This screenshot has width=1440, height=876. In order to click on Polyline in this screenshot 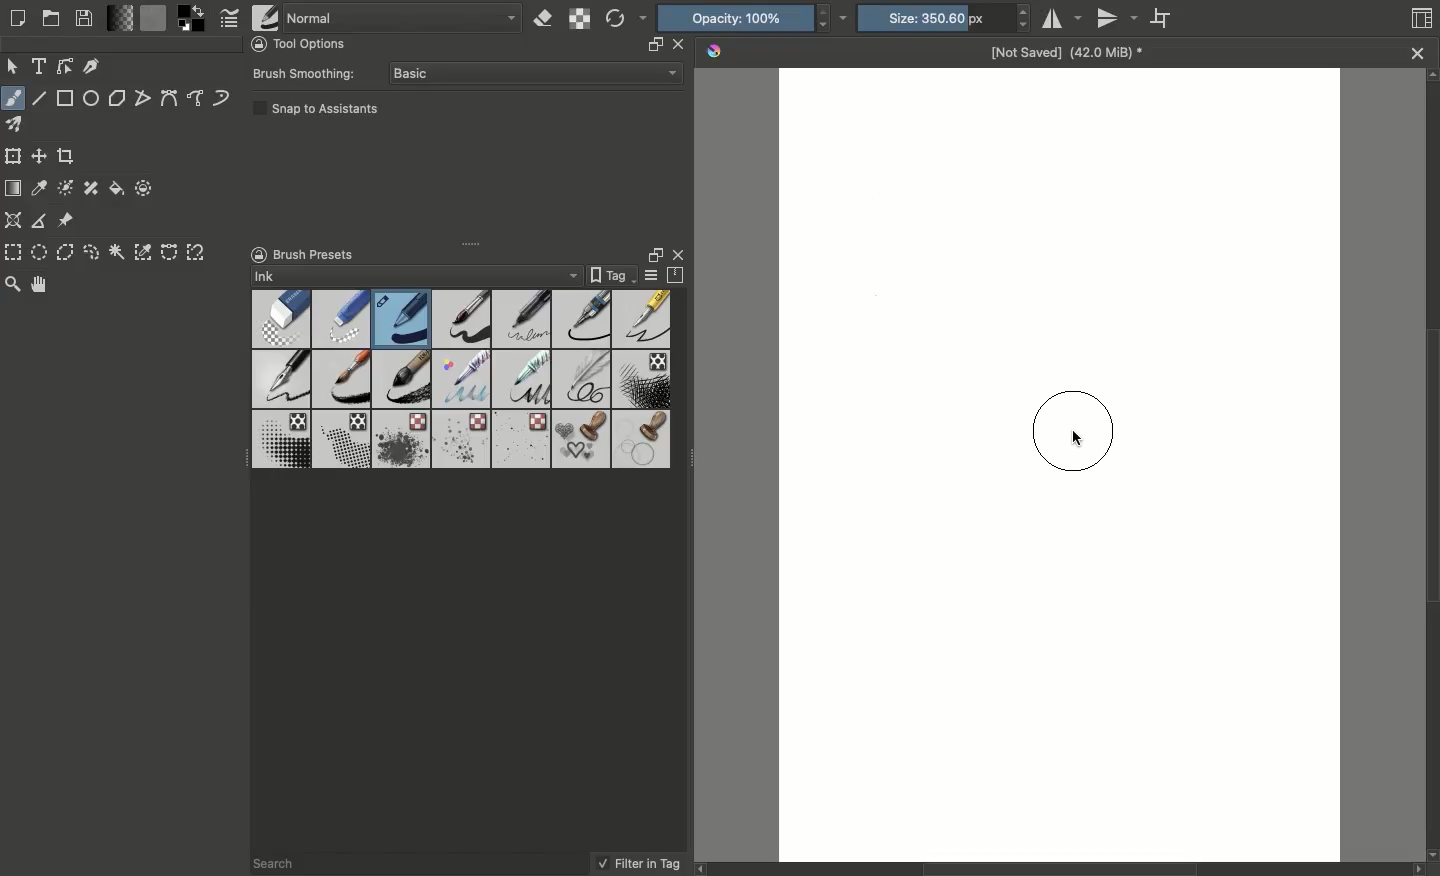, I will do `click(143, 98)`.